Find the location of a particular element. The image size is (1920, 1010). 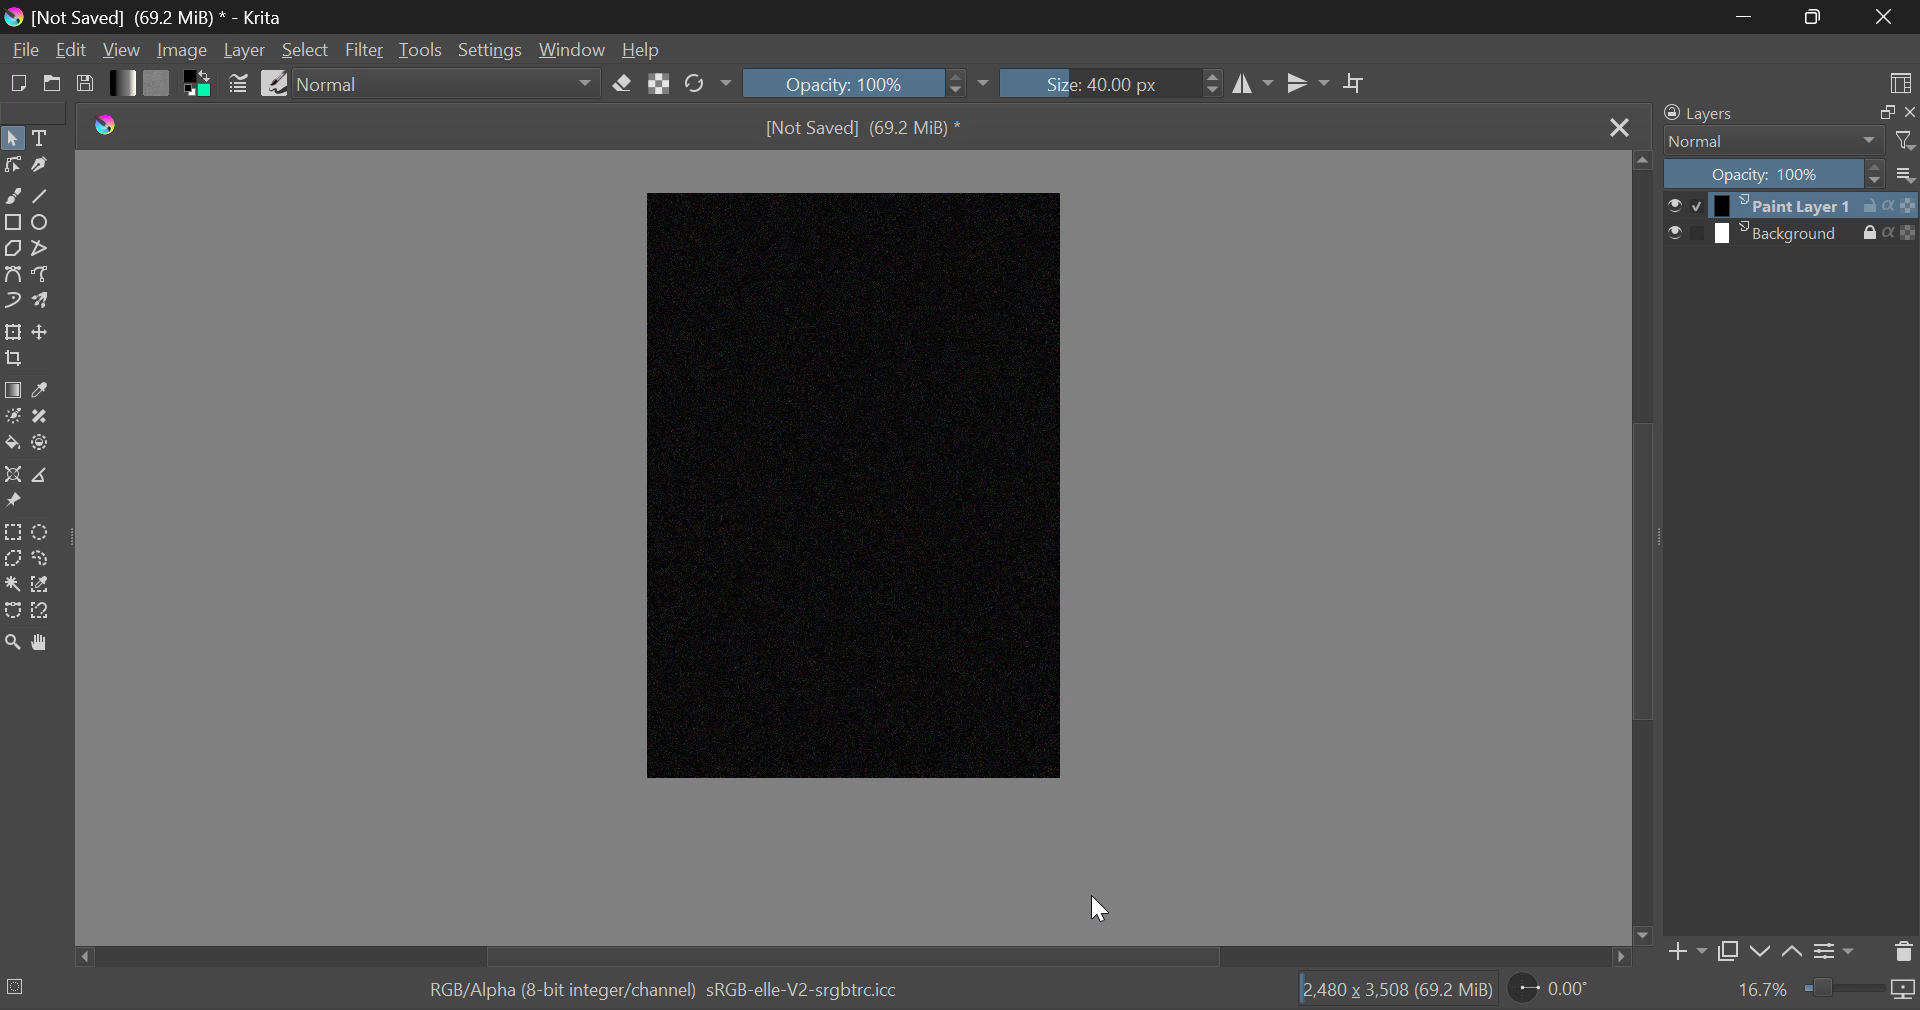

close is located at coordinates (1908, 113).